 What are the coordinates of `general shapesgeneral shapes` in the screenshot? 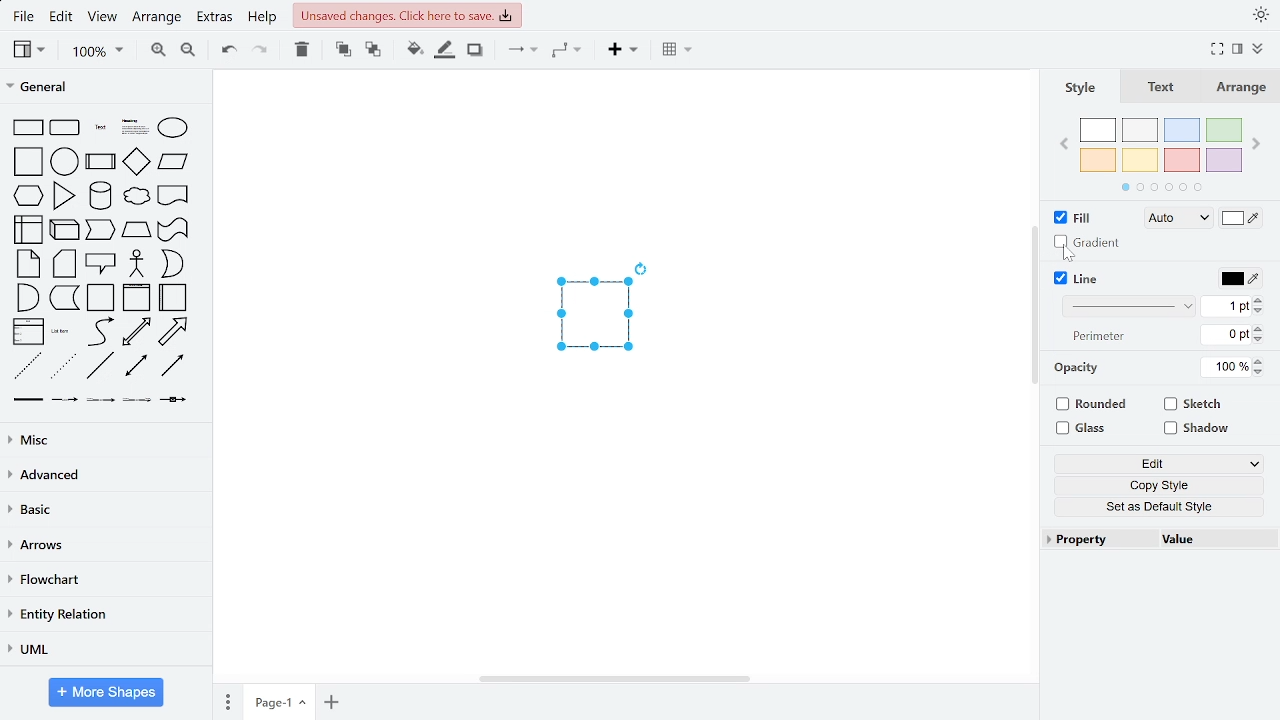 It's located at (97, 127).